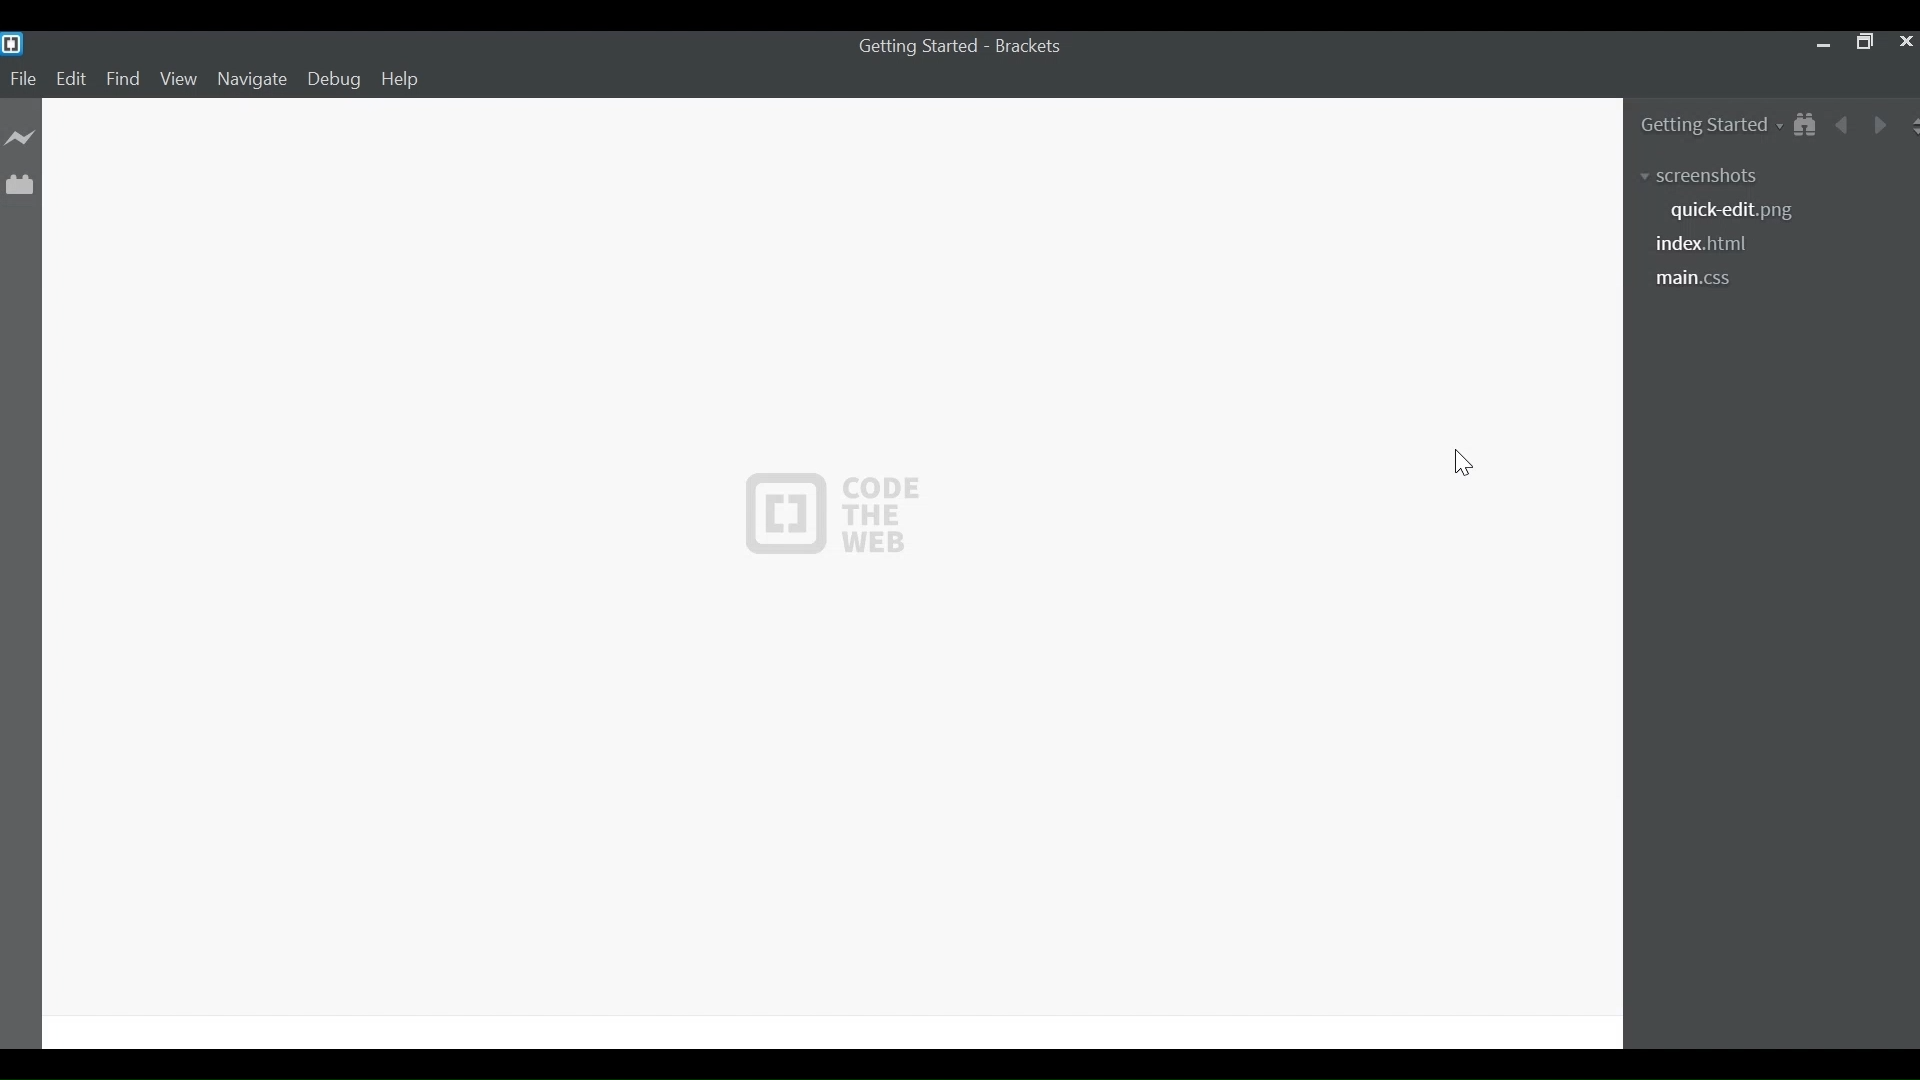 The height and width of the screenshot is (1080, 1920). What do you see at coordinates (338, 80) in the screenshot?
I see `Debug` at bounding box center [338, 80].